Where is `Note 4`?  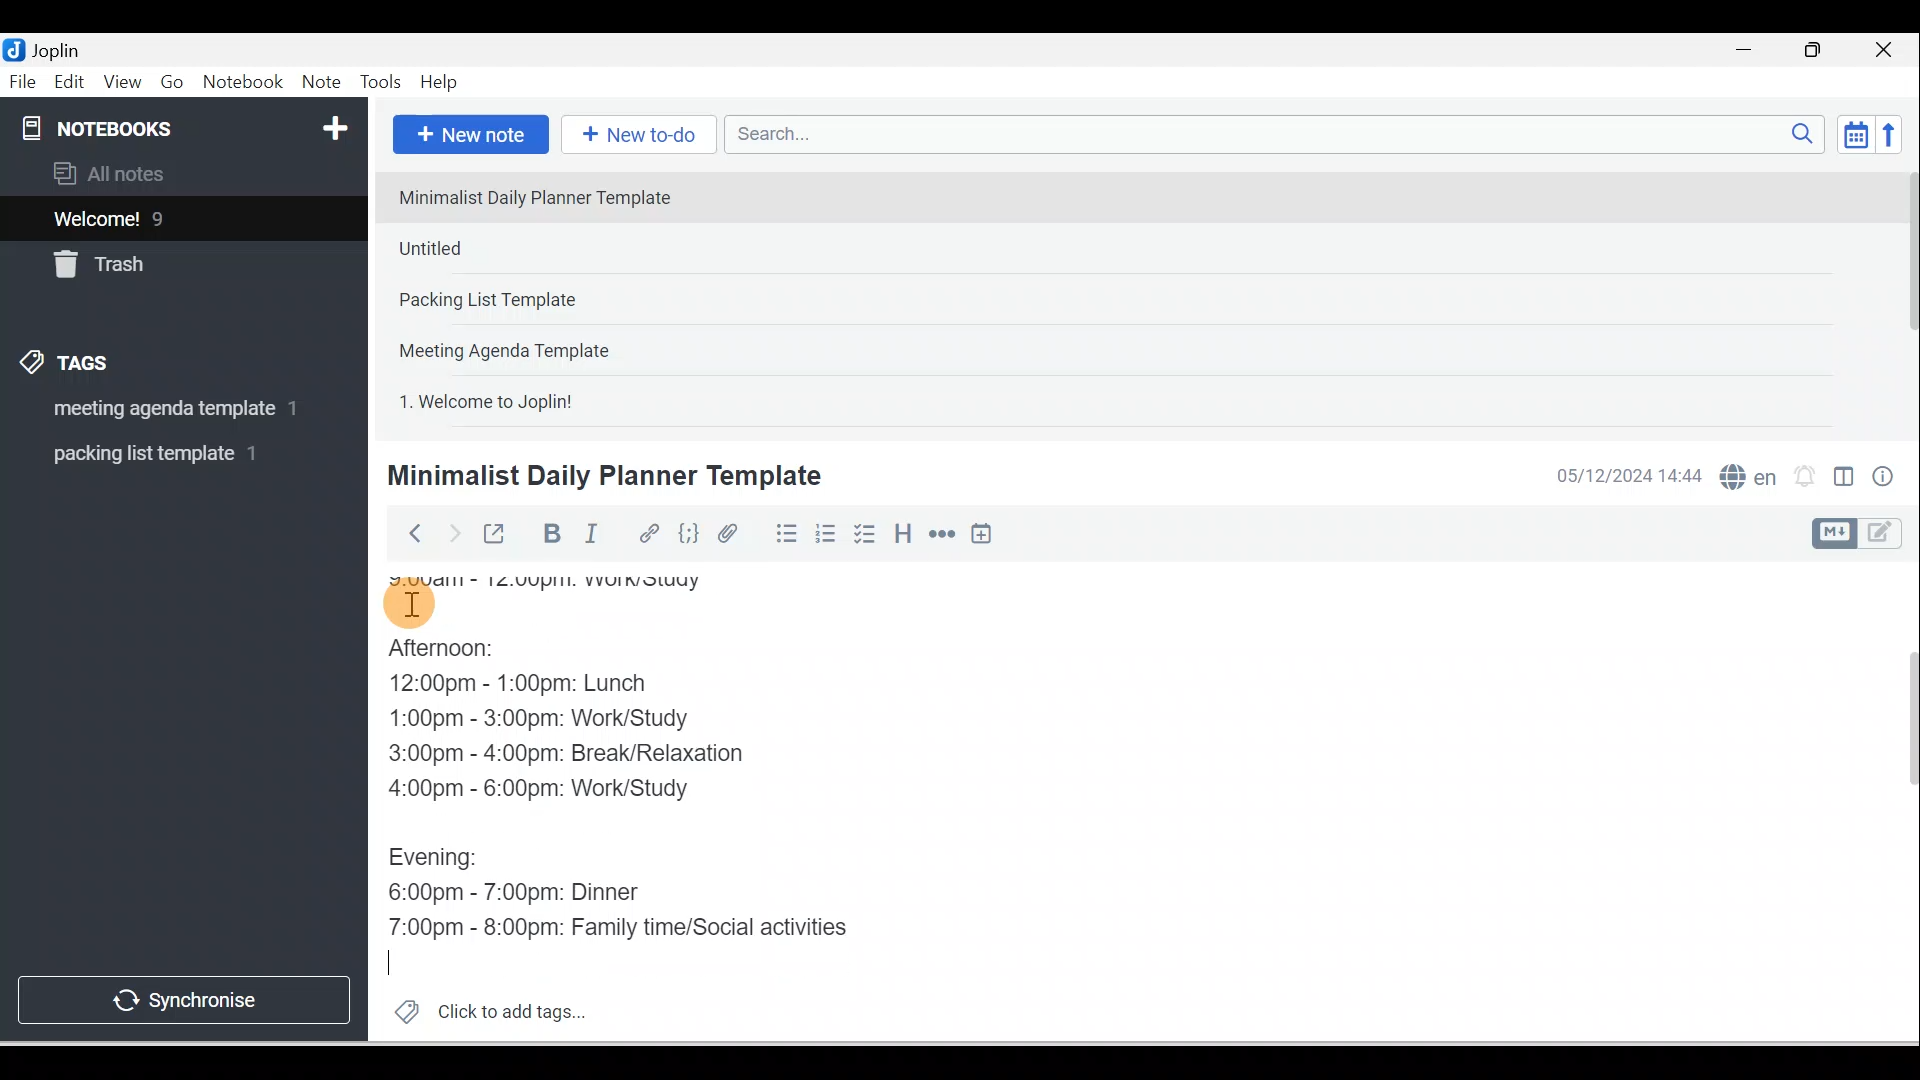
Note 4 is located at coordinates (532, 346).